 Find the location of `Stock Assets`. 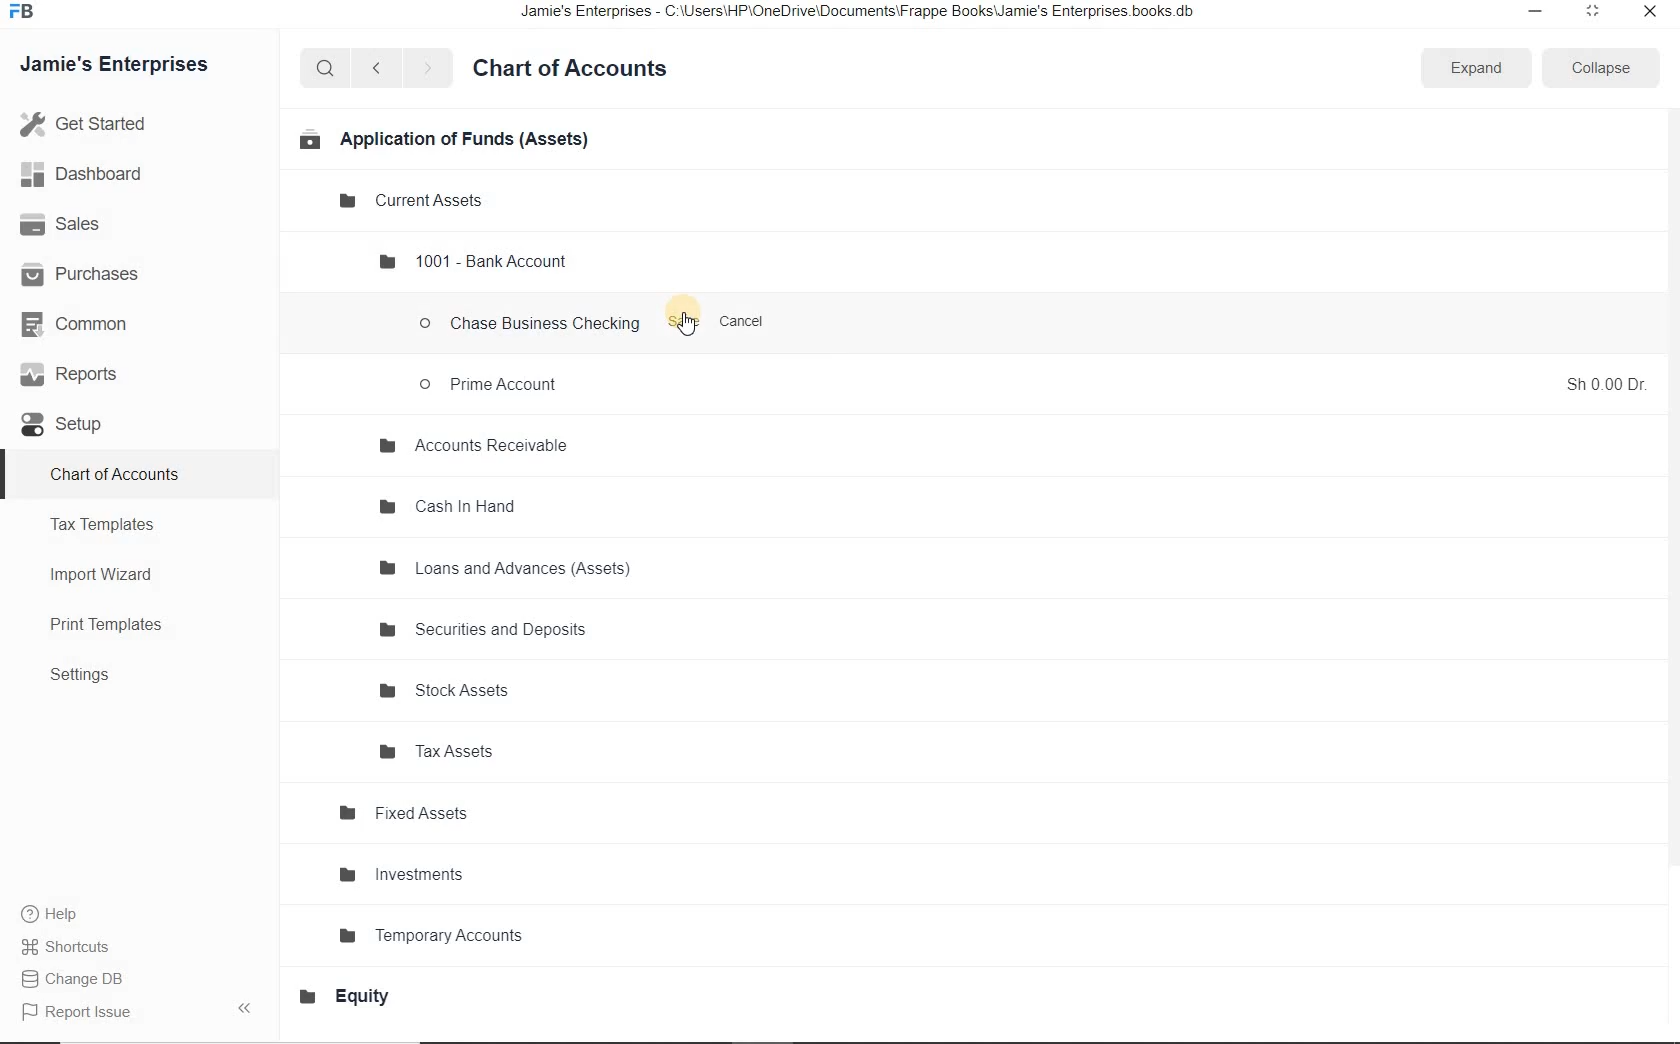

Stock Assets is located at coordinates (451, 692).